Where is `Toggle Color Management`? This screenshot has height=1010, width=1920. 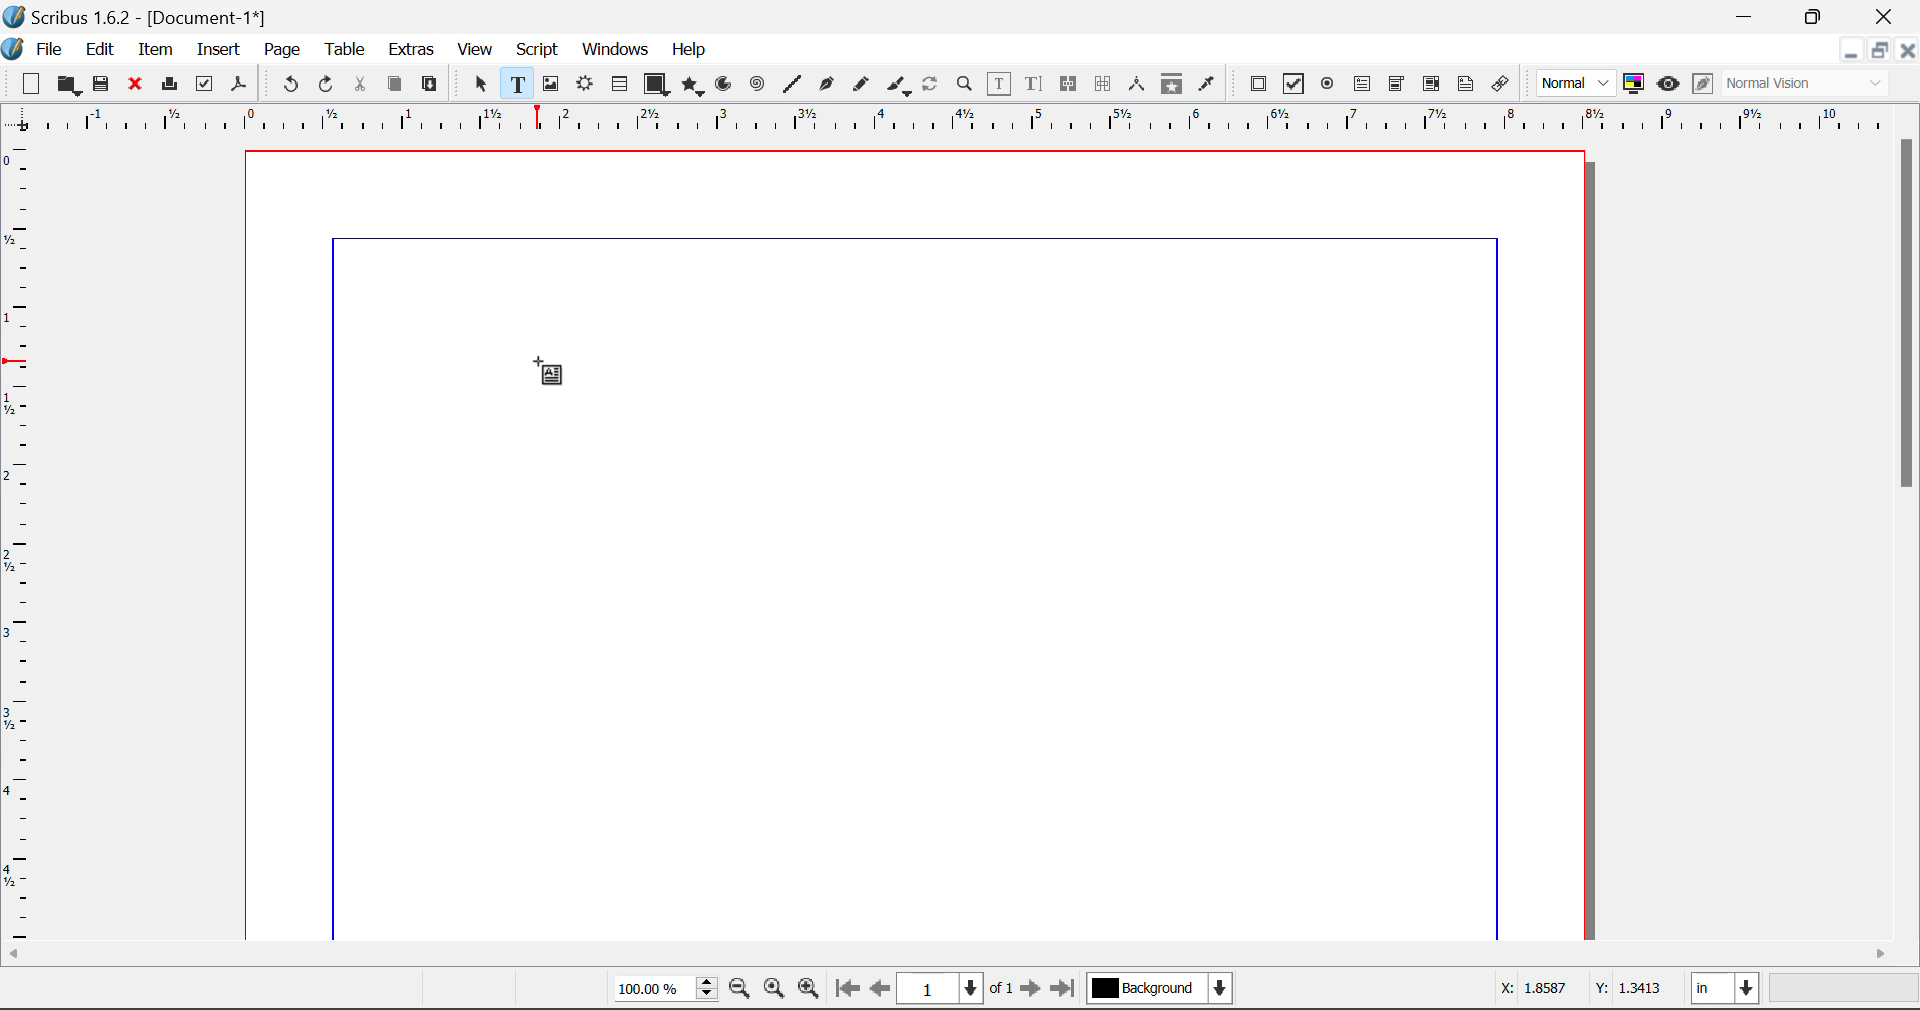 Toggle Color Management is located at coordinates (1636, 85).